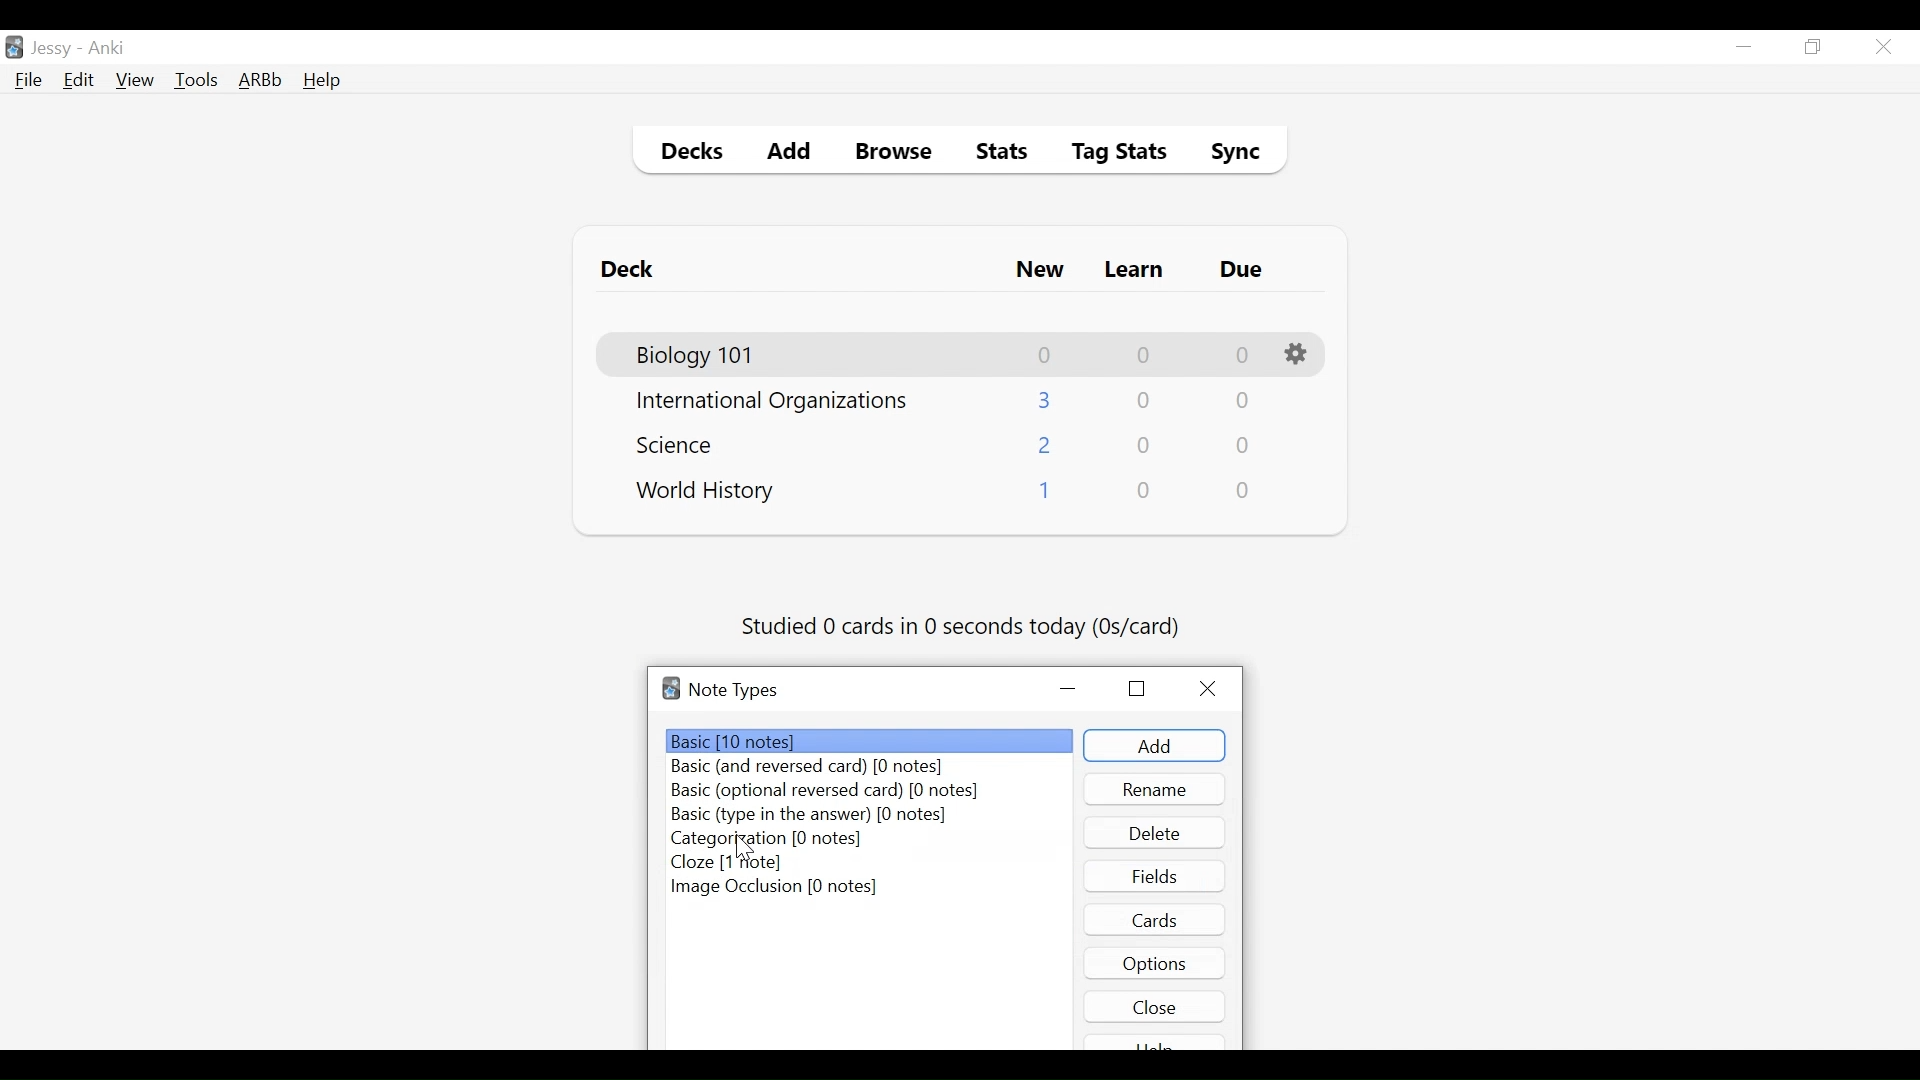 This screenshot has width=1920, height=1080. I want to click on New Card Count, so click(1043, 494).